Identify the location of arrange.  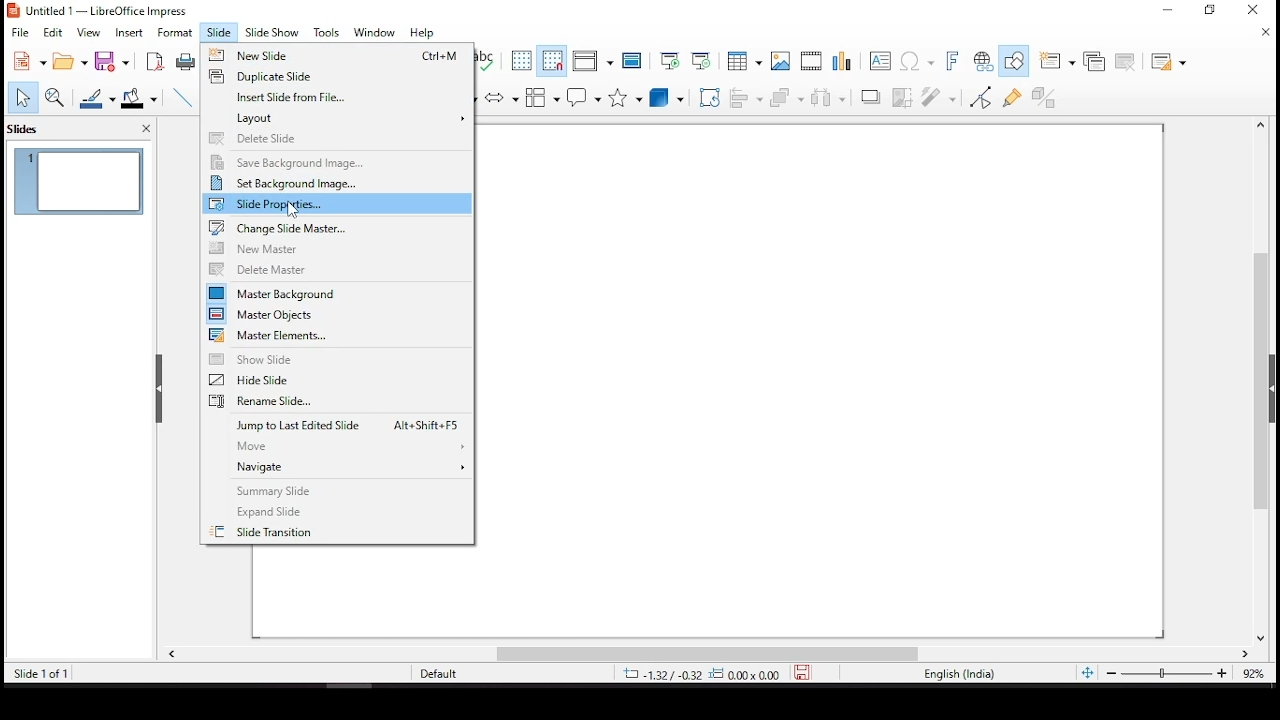
(787, 97).